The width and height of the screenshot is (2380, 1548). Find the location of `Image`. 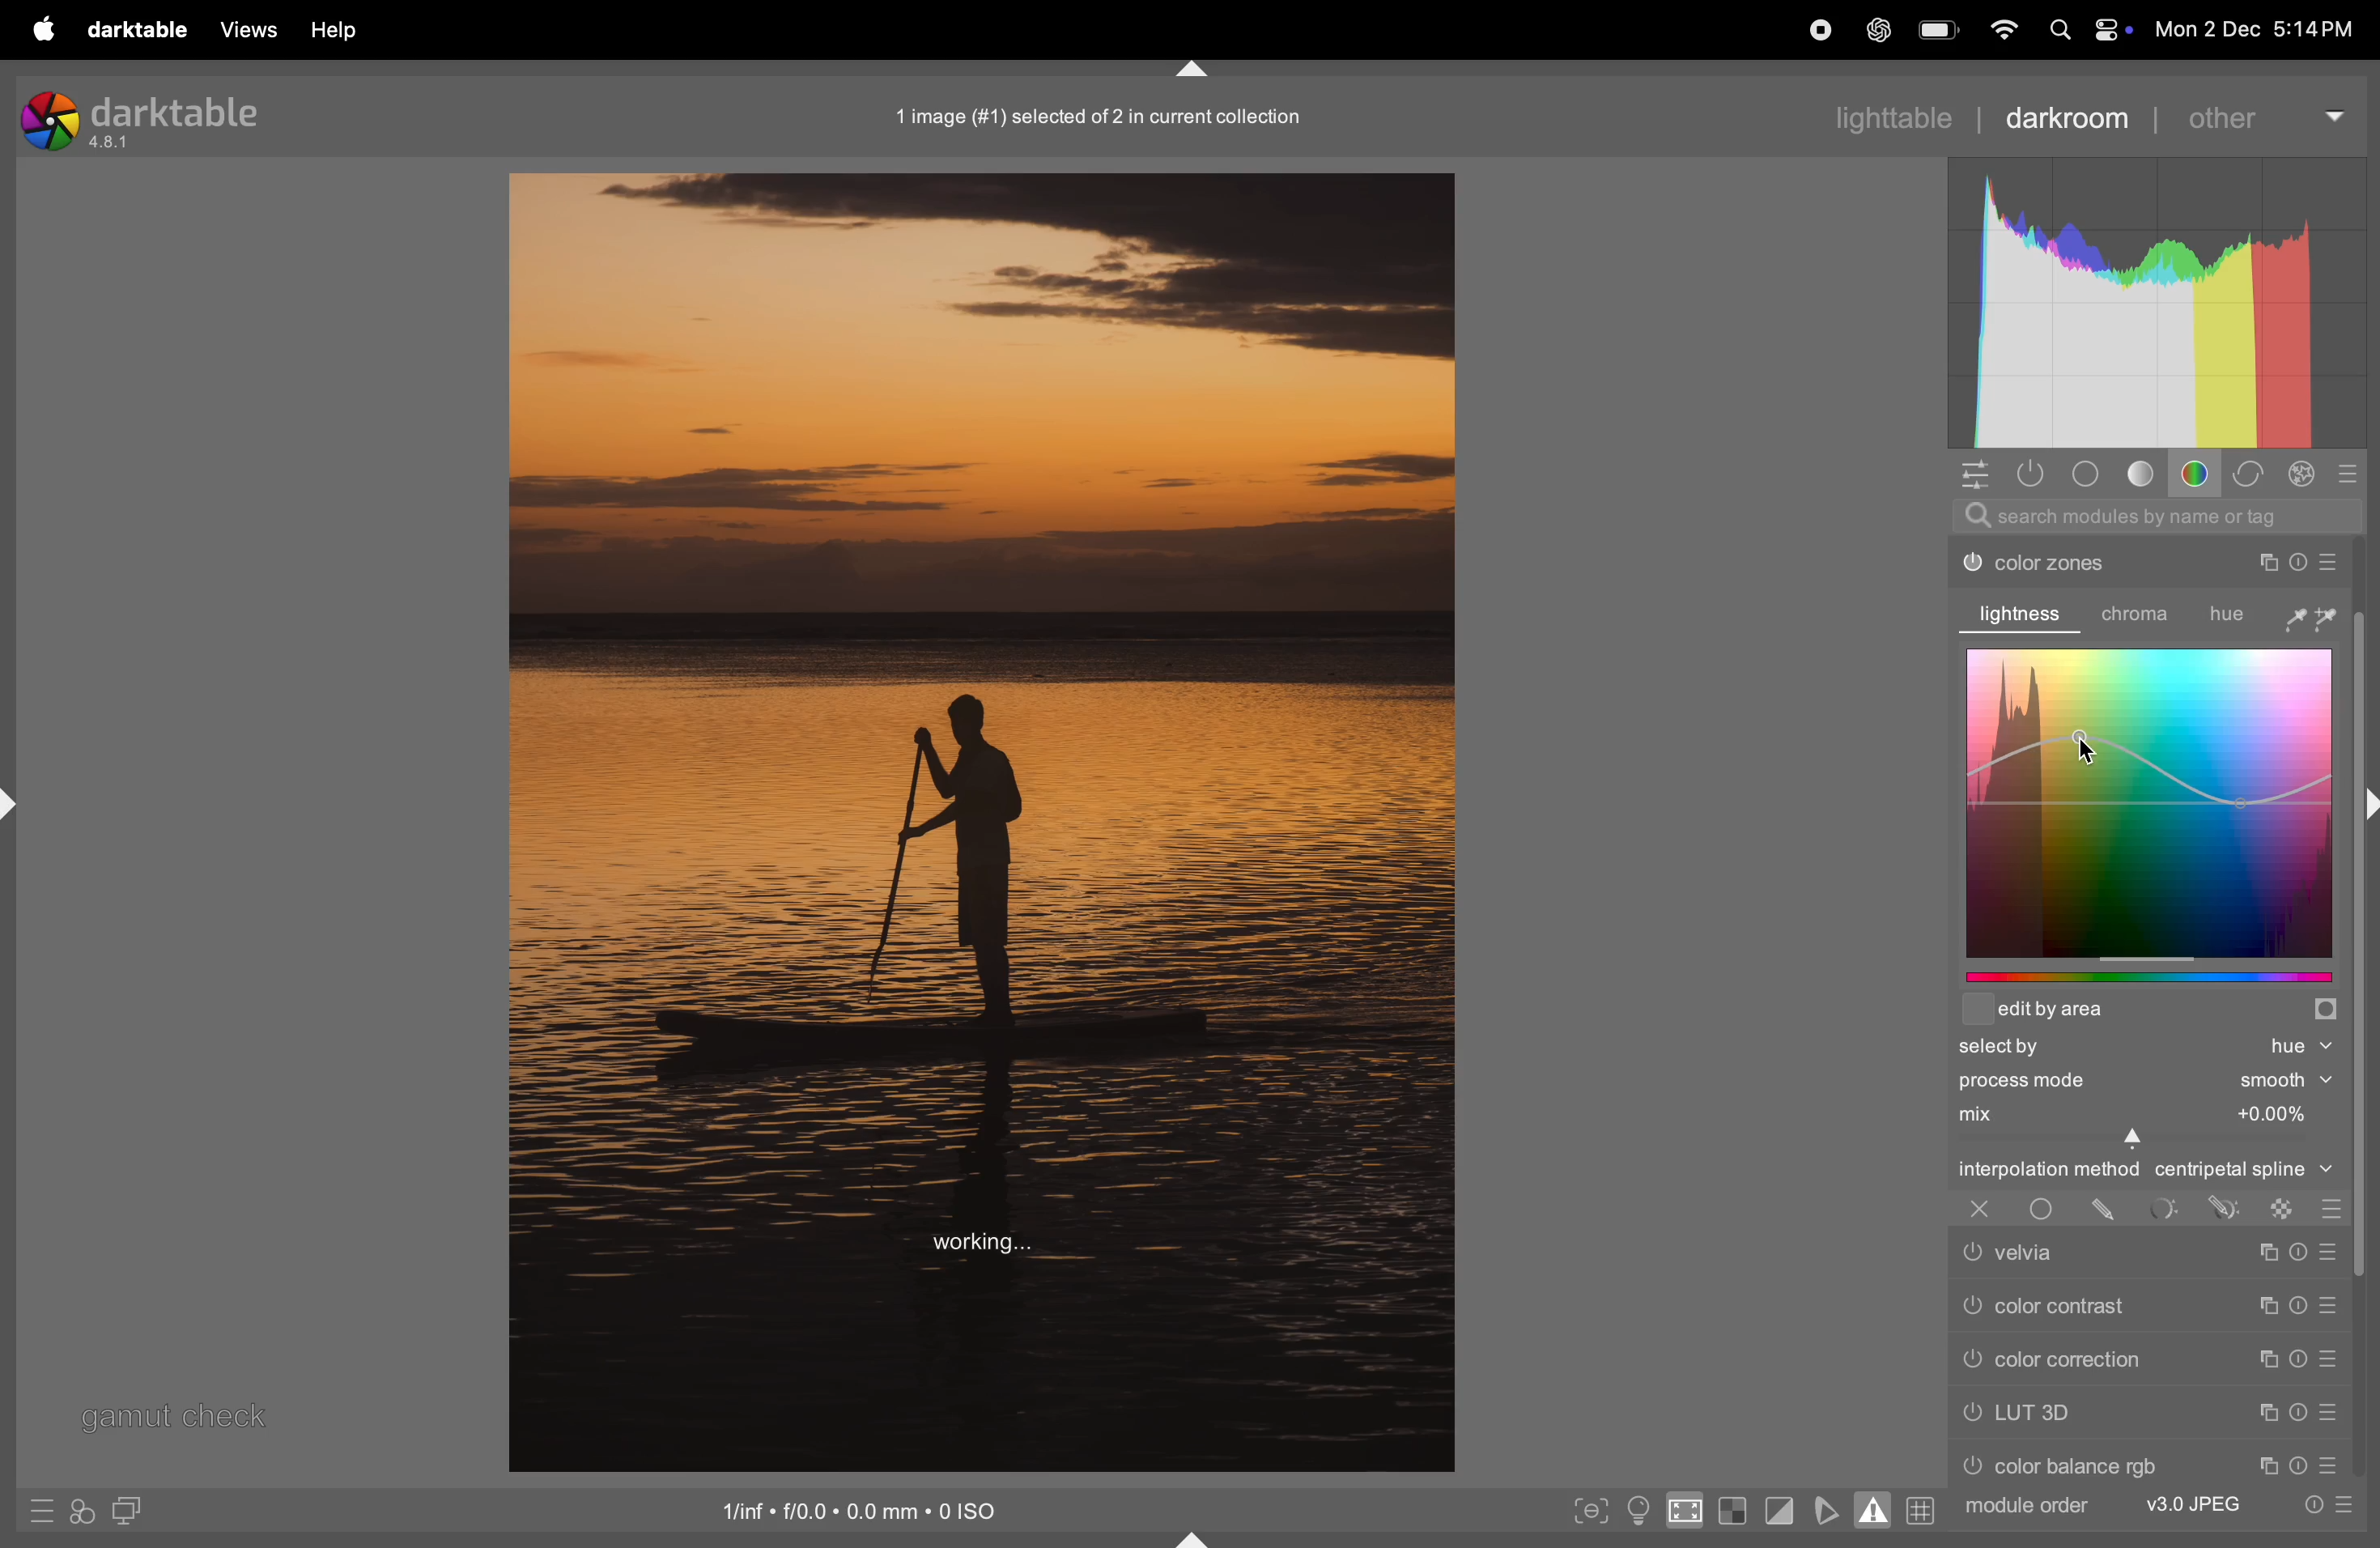

Image is located at coordinates (979, 820).